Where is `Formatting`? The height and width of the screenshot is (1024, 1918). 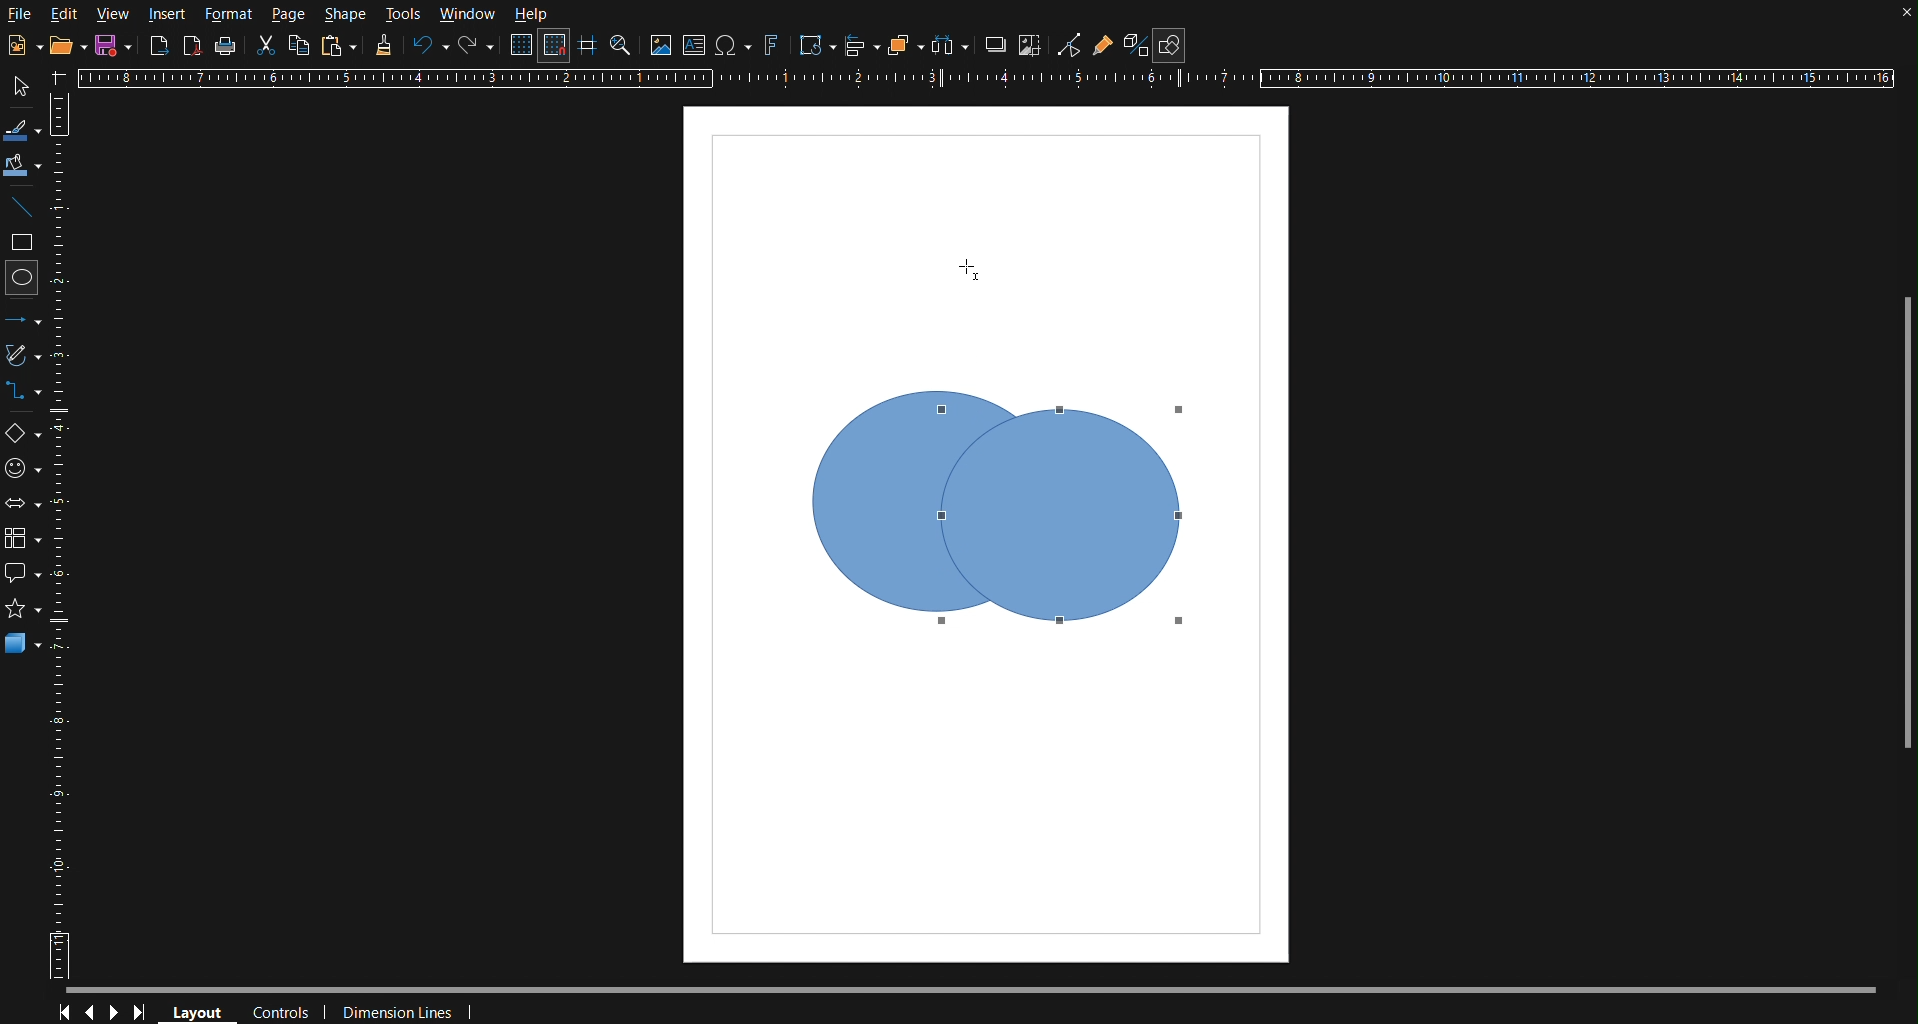
Formatting is located at coordinates (384, 48).